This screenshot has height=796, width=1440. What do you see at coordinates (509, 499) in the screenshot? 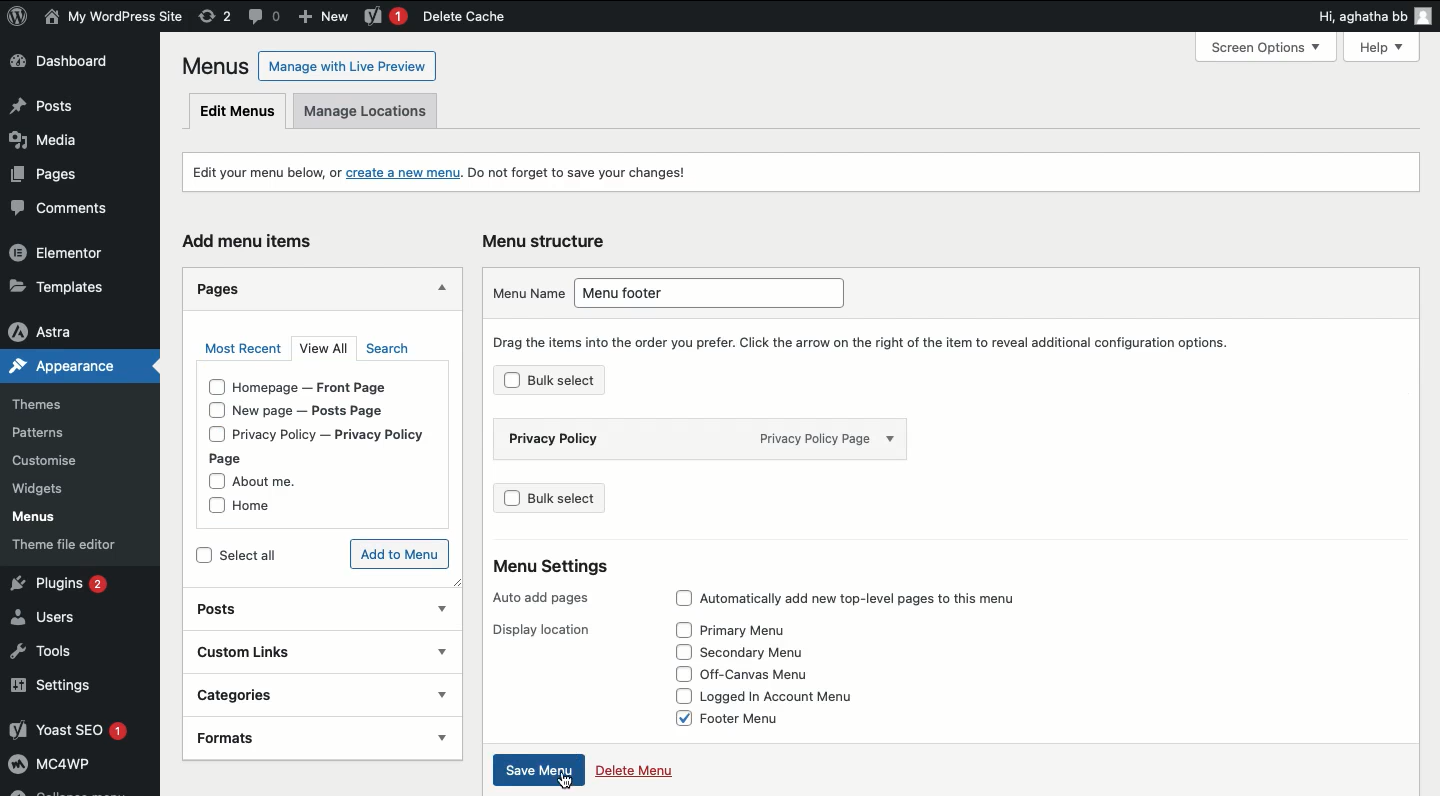
I see `checkbox` at bounding box center [509, 499].